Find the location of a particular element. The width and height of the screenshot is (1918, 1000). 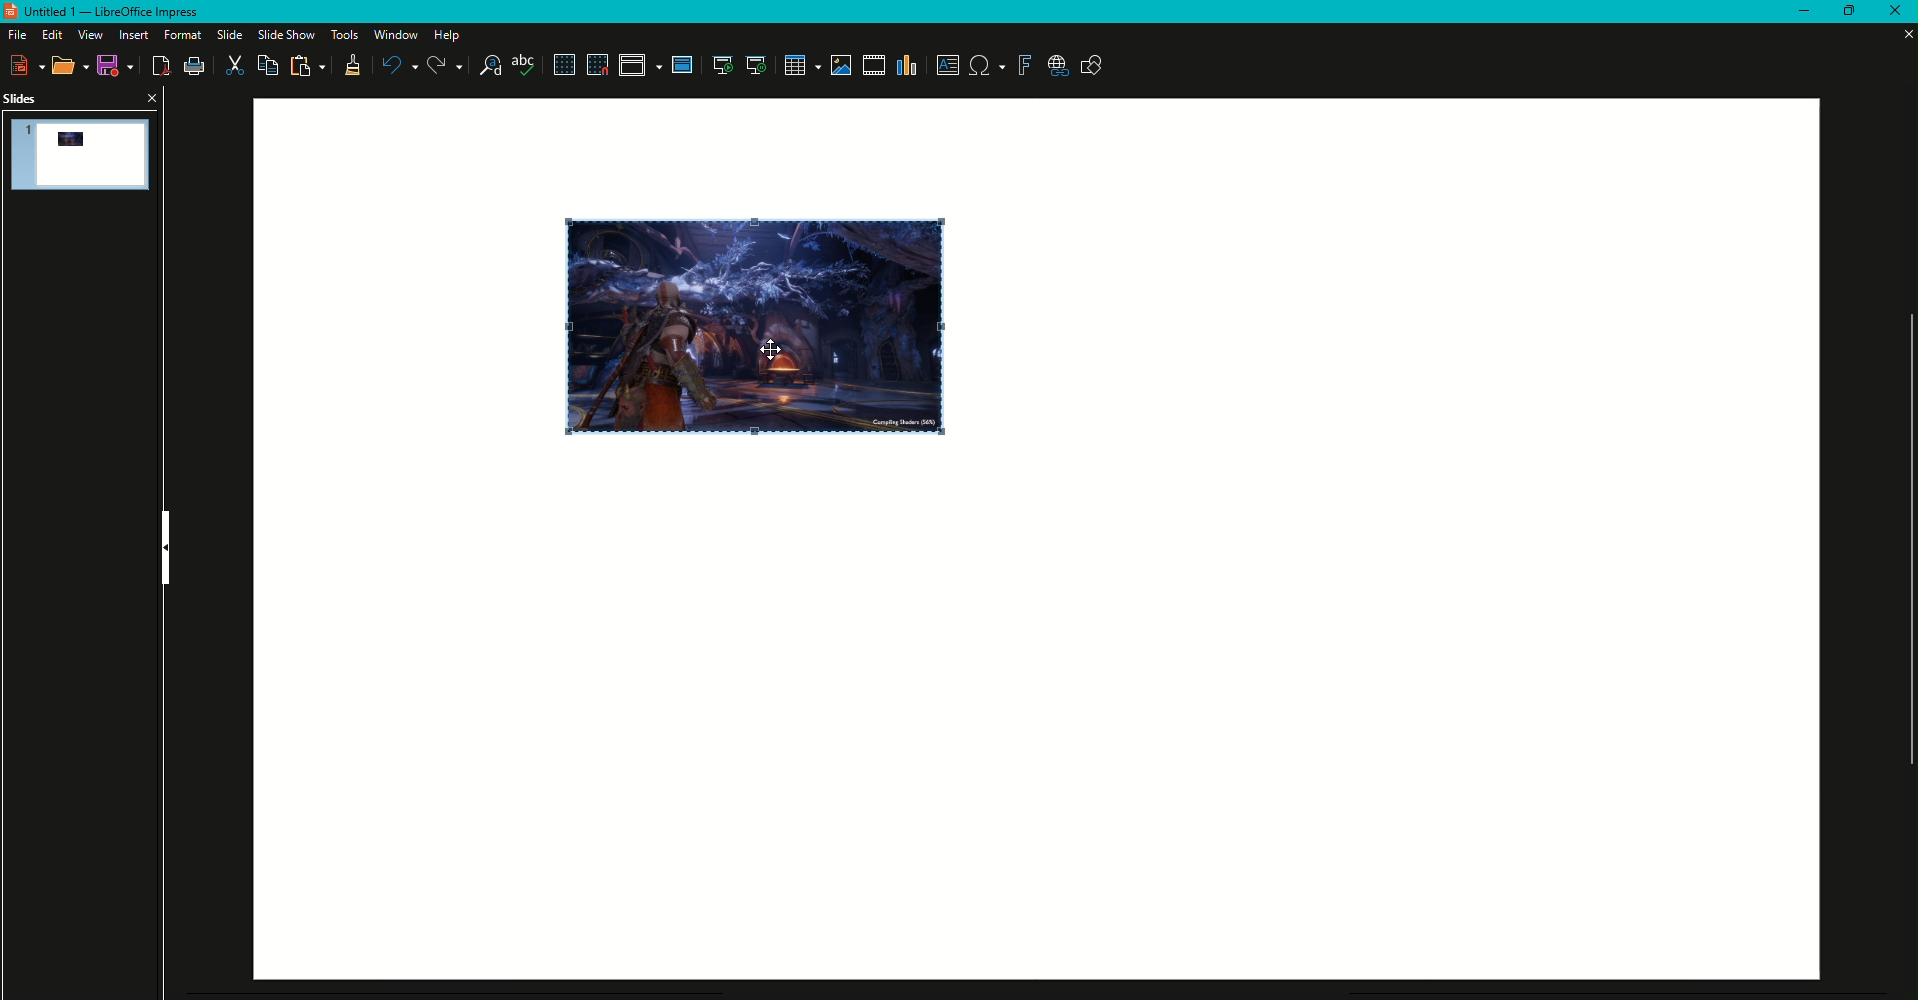

First Slide is located at coordinates (721, 67).